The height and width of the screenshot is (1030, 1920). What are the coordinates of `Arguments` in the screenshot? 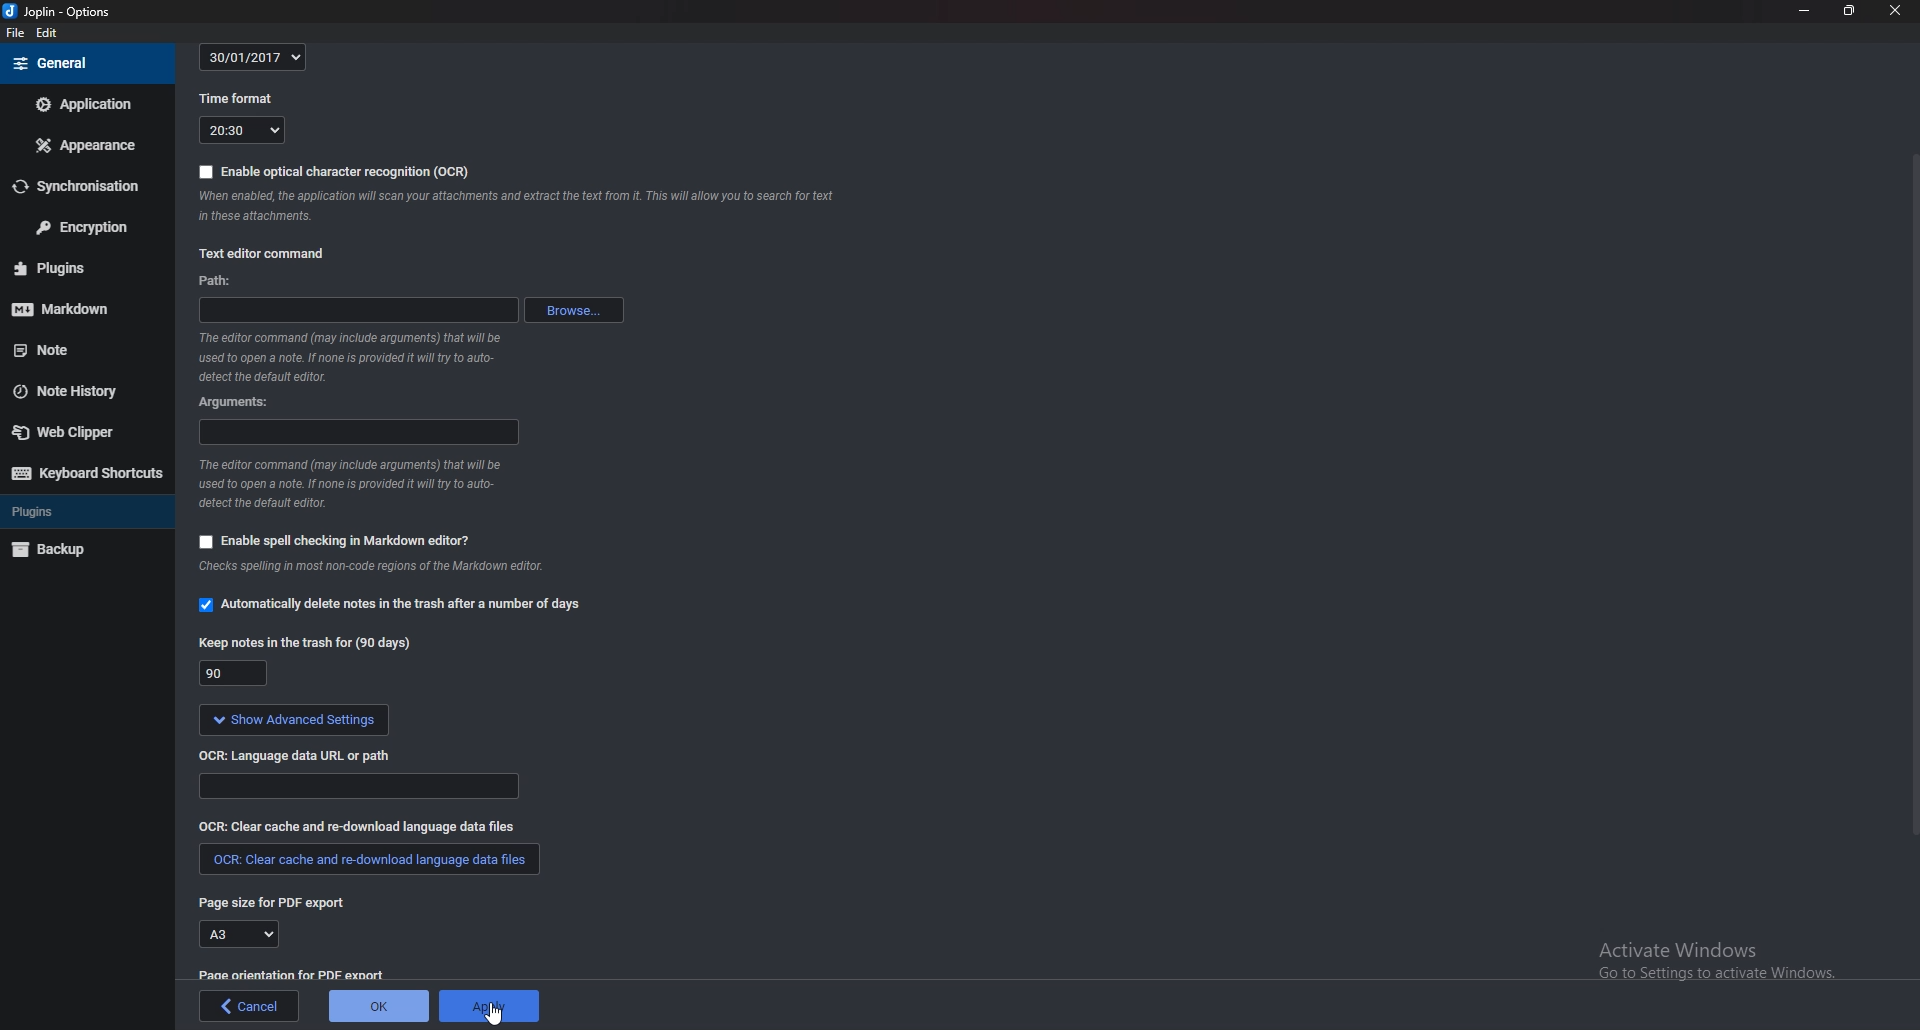 It's located at (235, 402).